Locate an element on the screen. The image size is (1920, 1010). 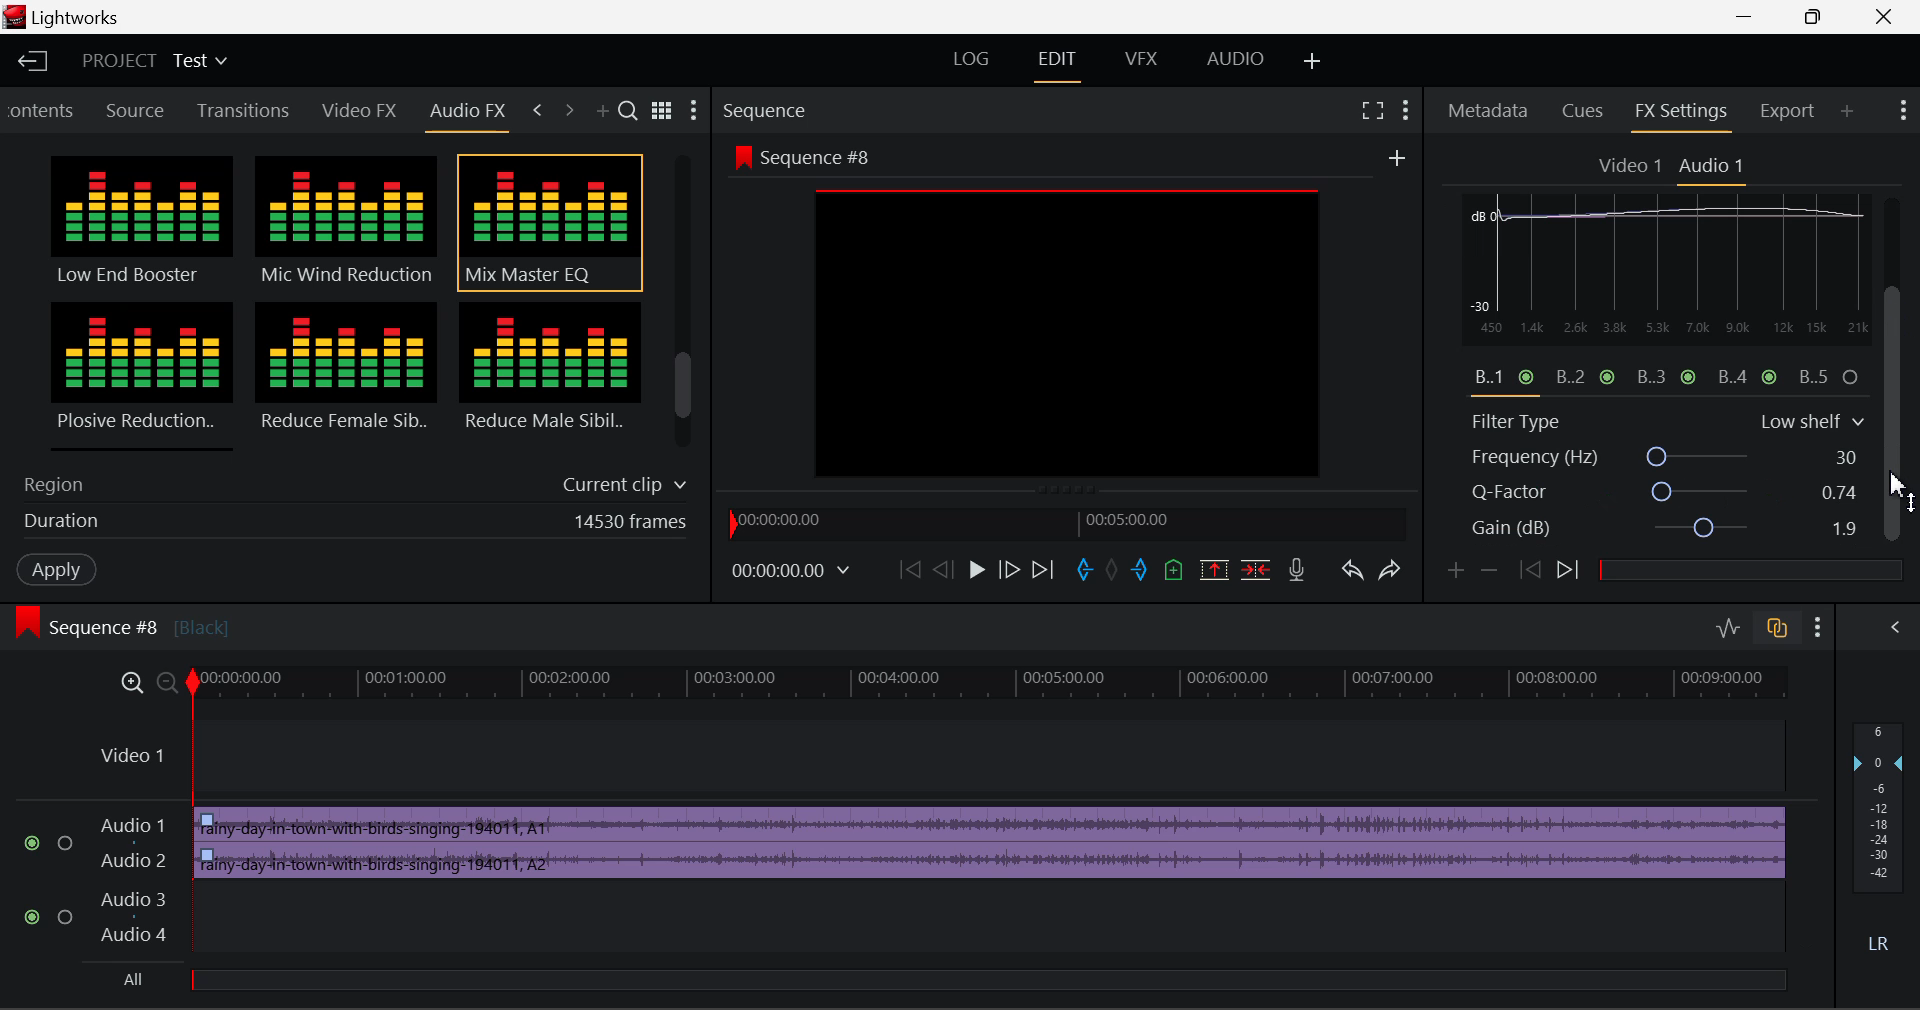
Low End Booster is located at coordinates (139, 222).